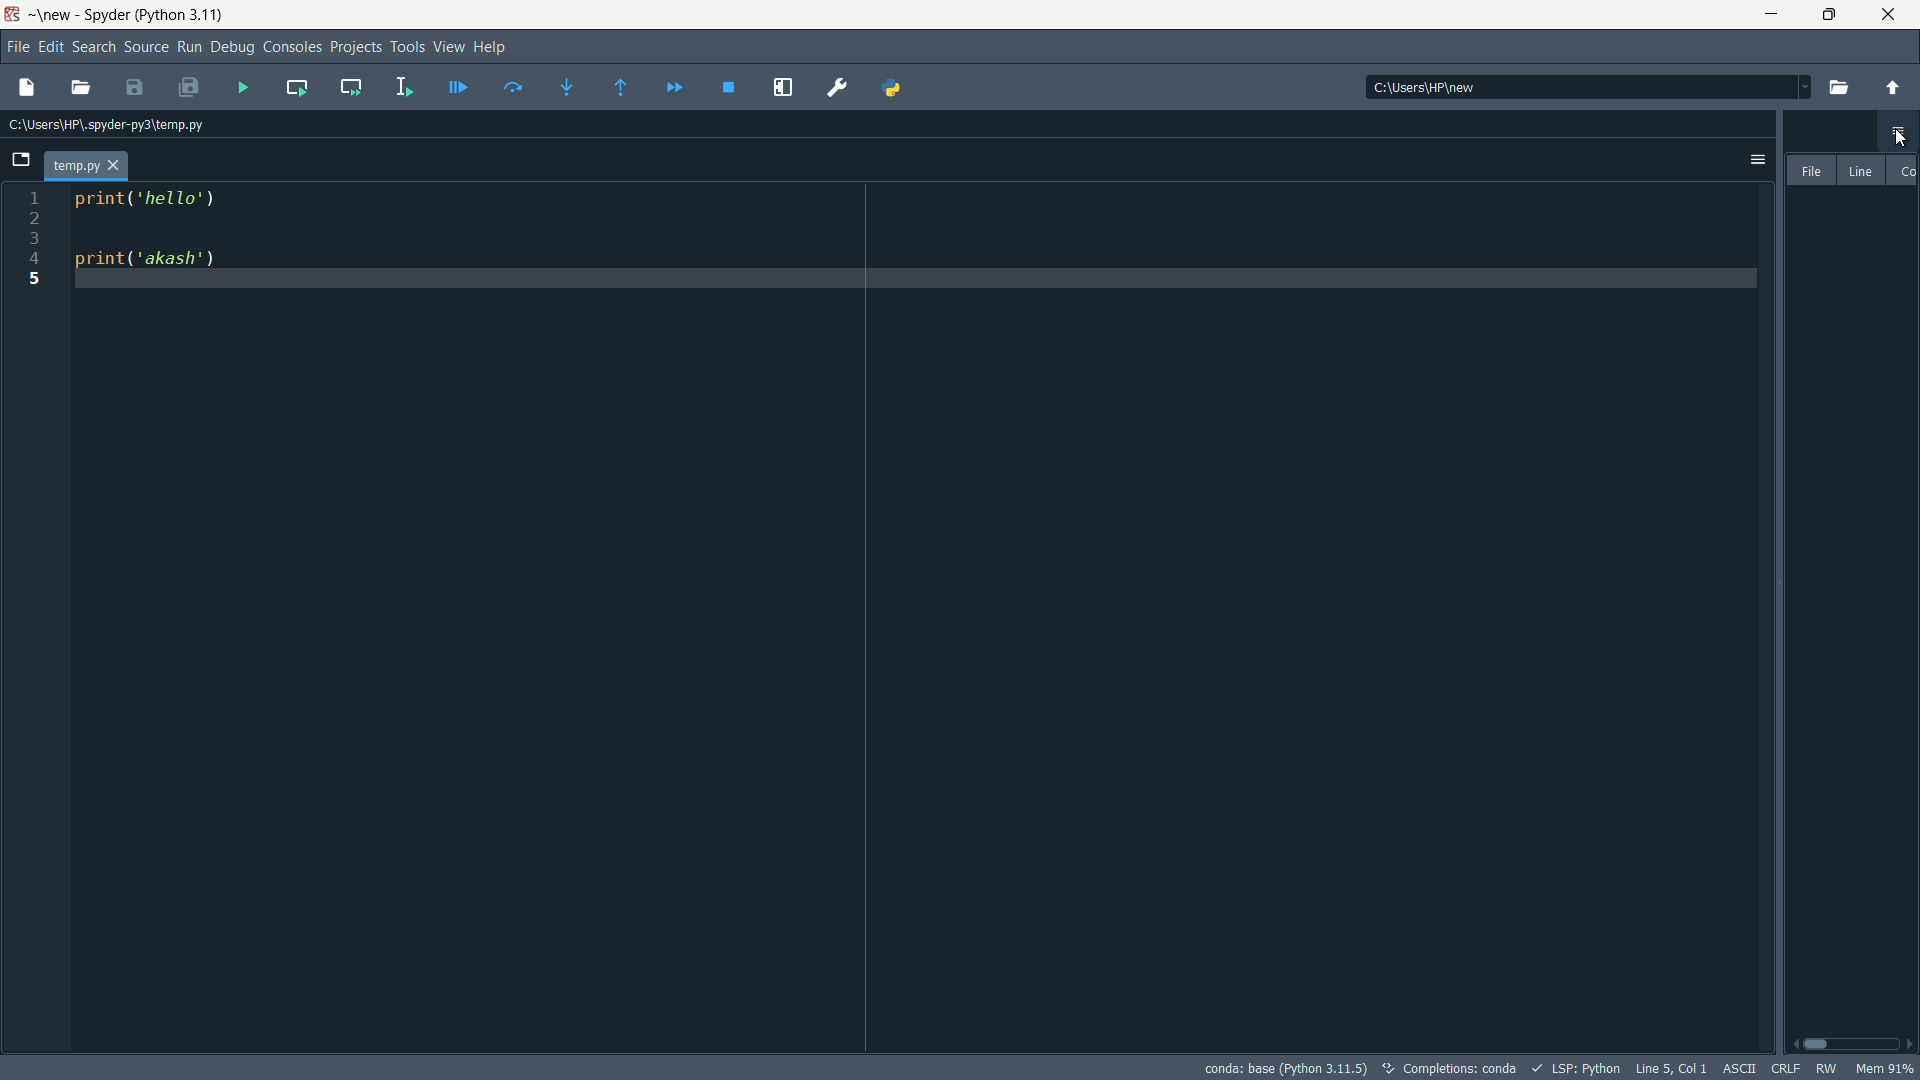 Image resolution: width=1920 pixels, height=1080 pixels. I want to click on app icon, so click(14, 16).